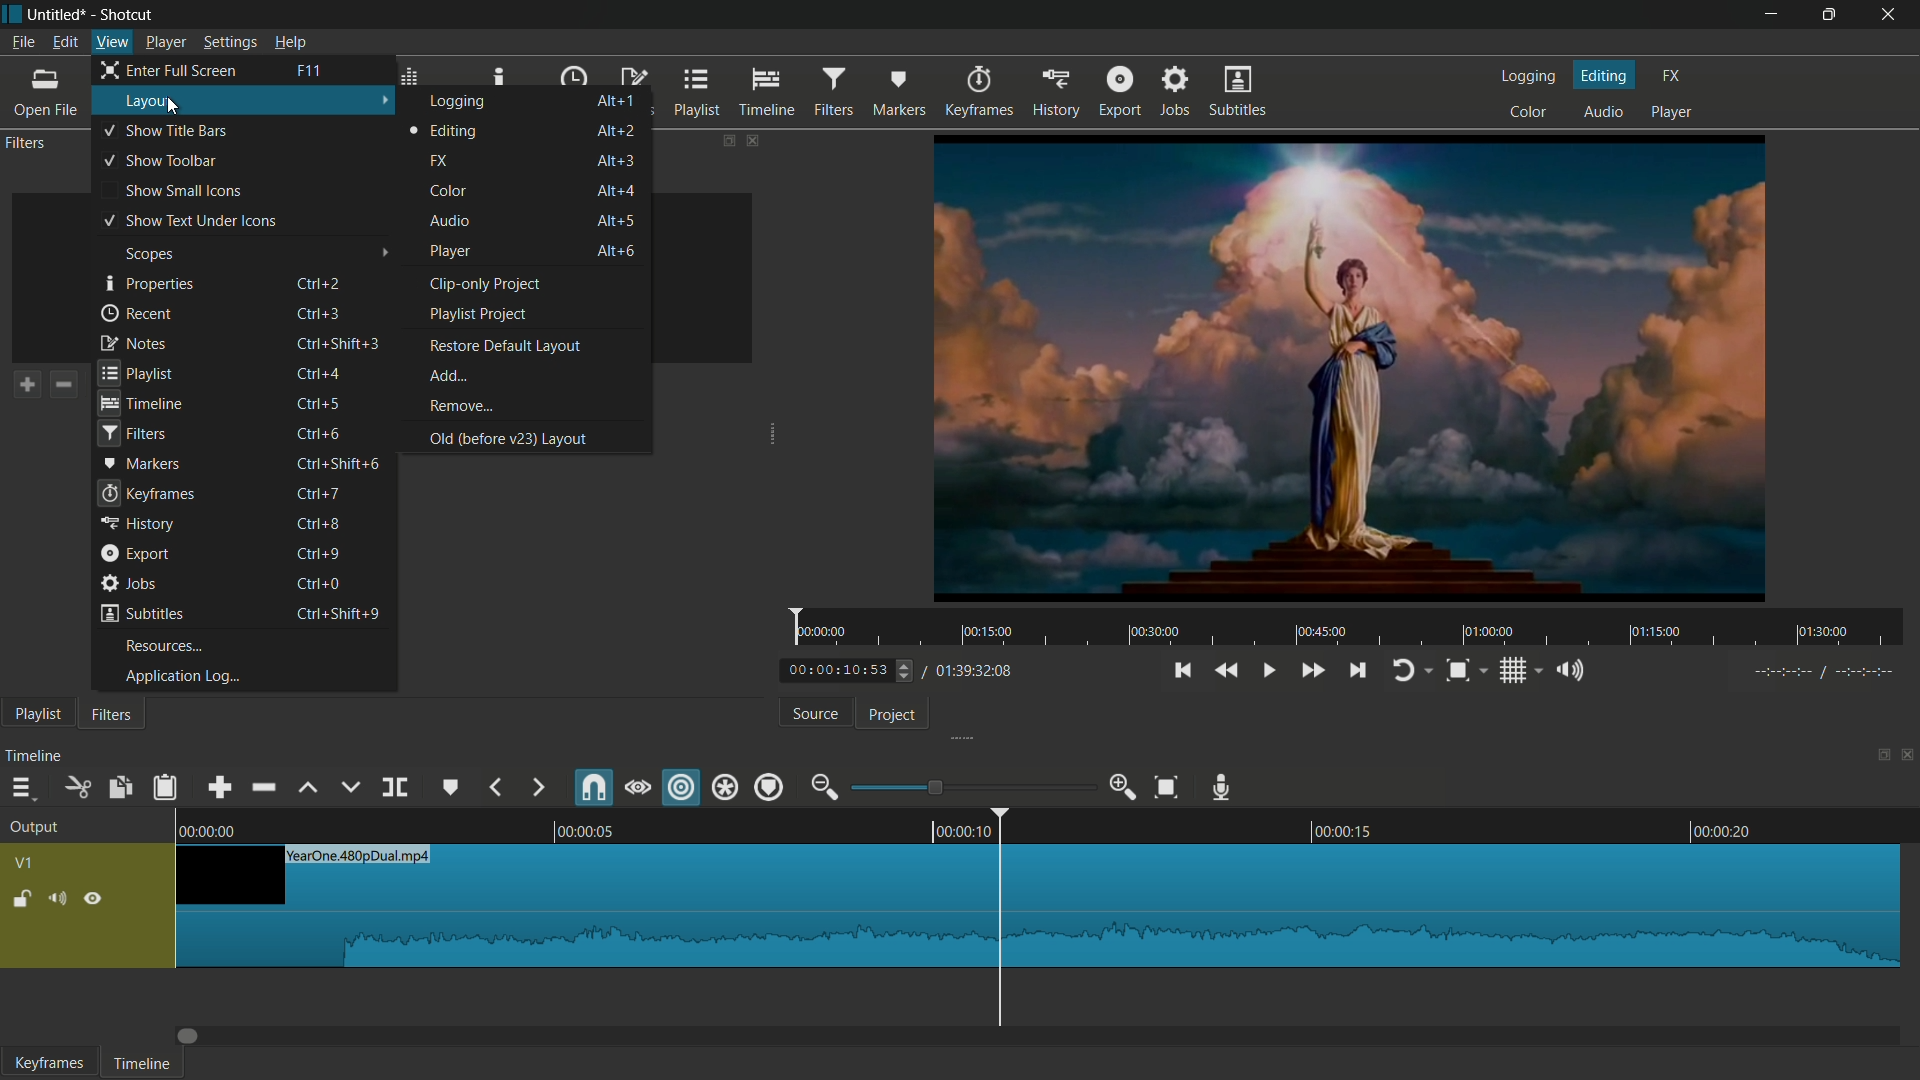  What do you see at coordinates (149, 284) in the screenshot?
I see `properties` at bounding box center [149, 284].